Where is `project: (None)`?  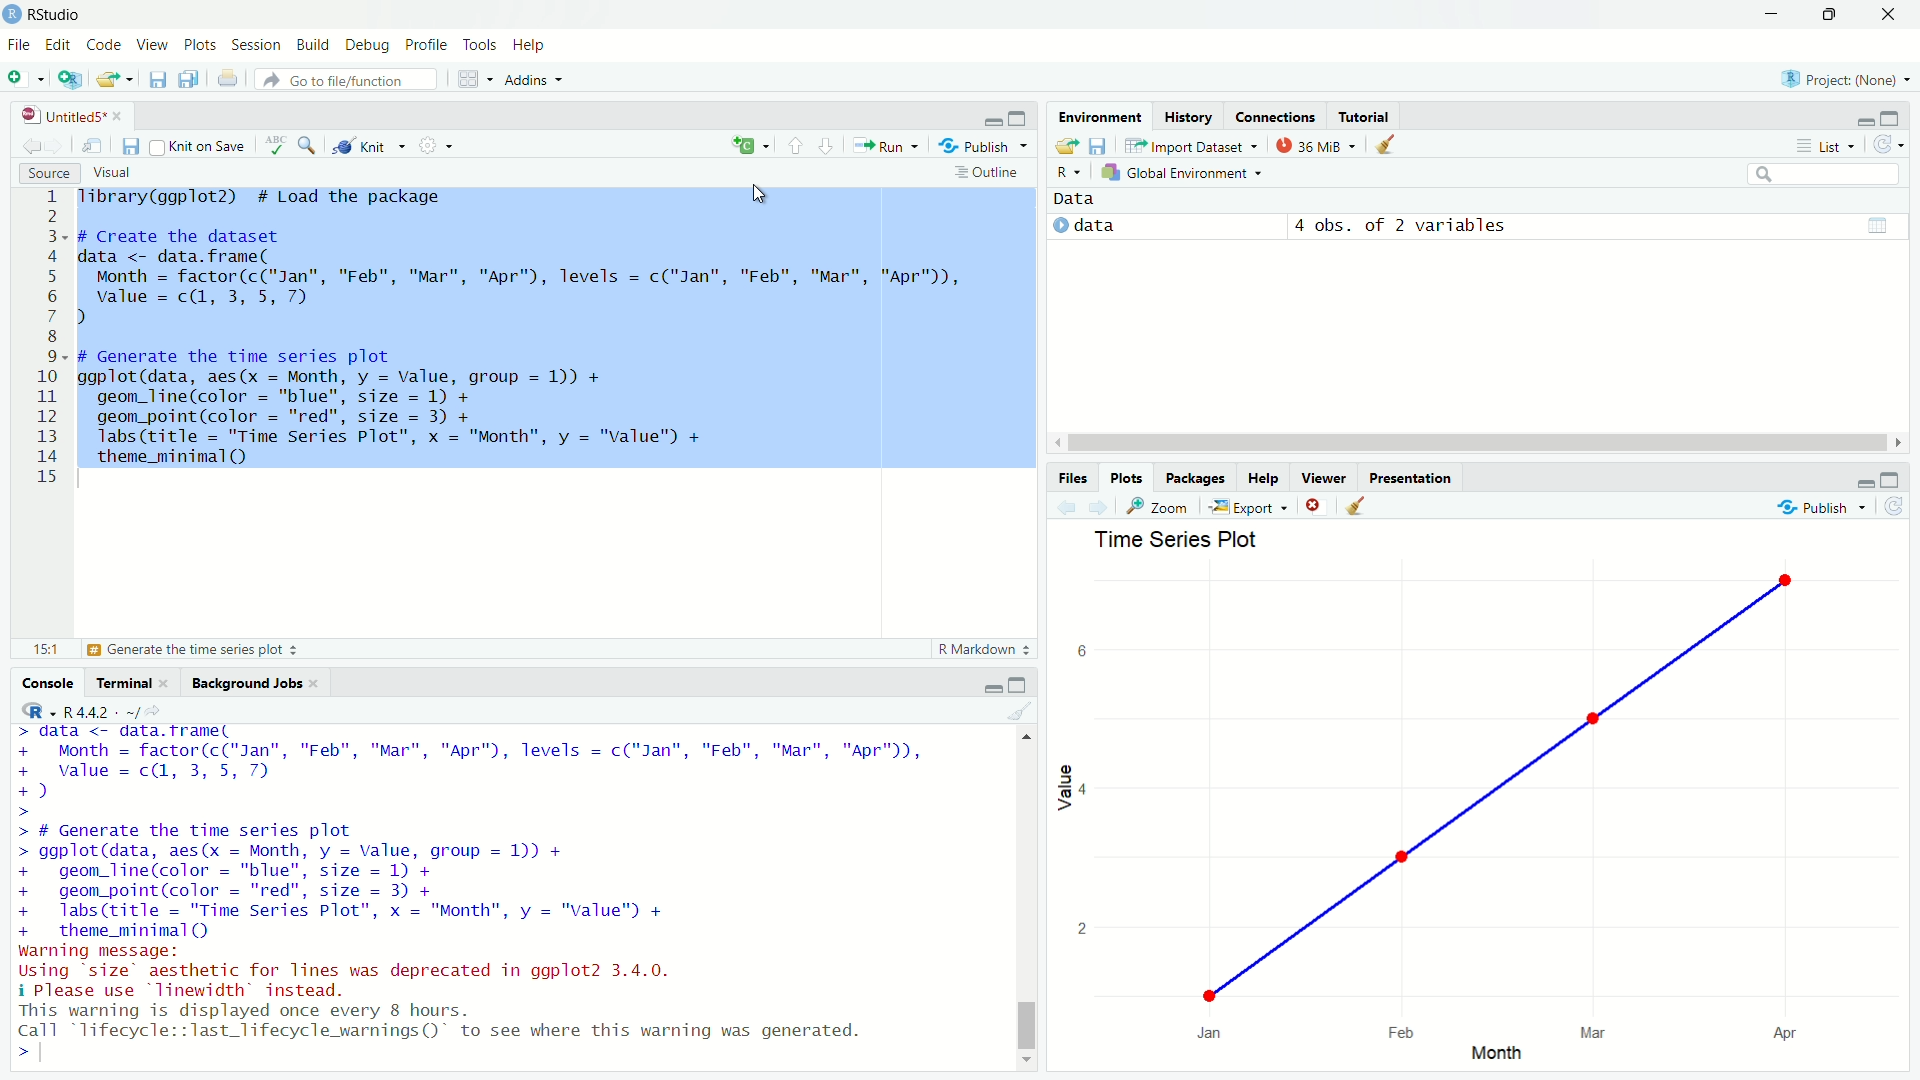
project: (None) is located at coordinates (1844, 75).